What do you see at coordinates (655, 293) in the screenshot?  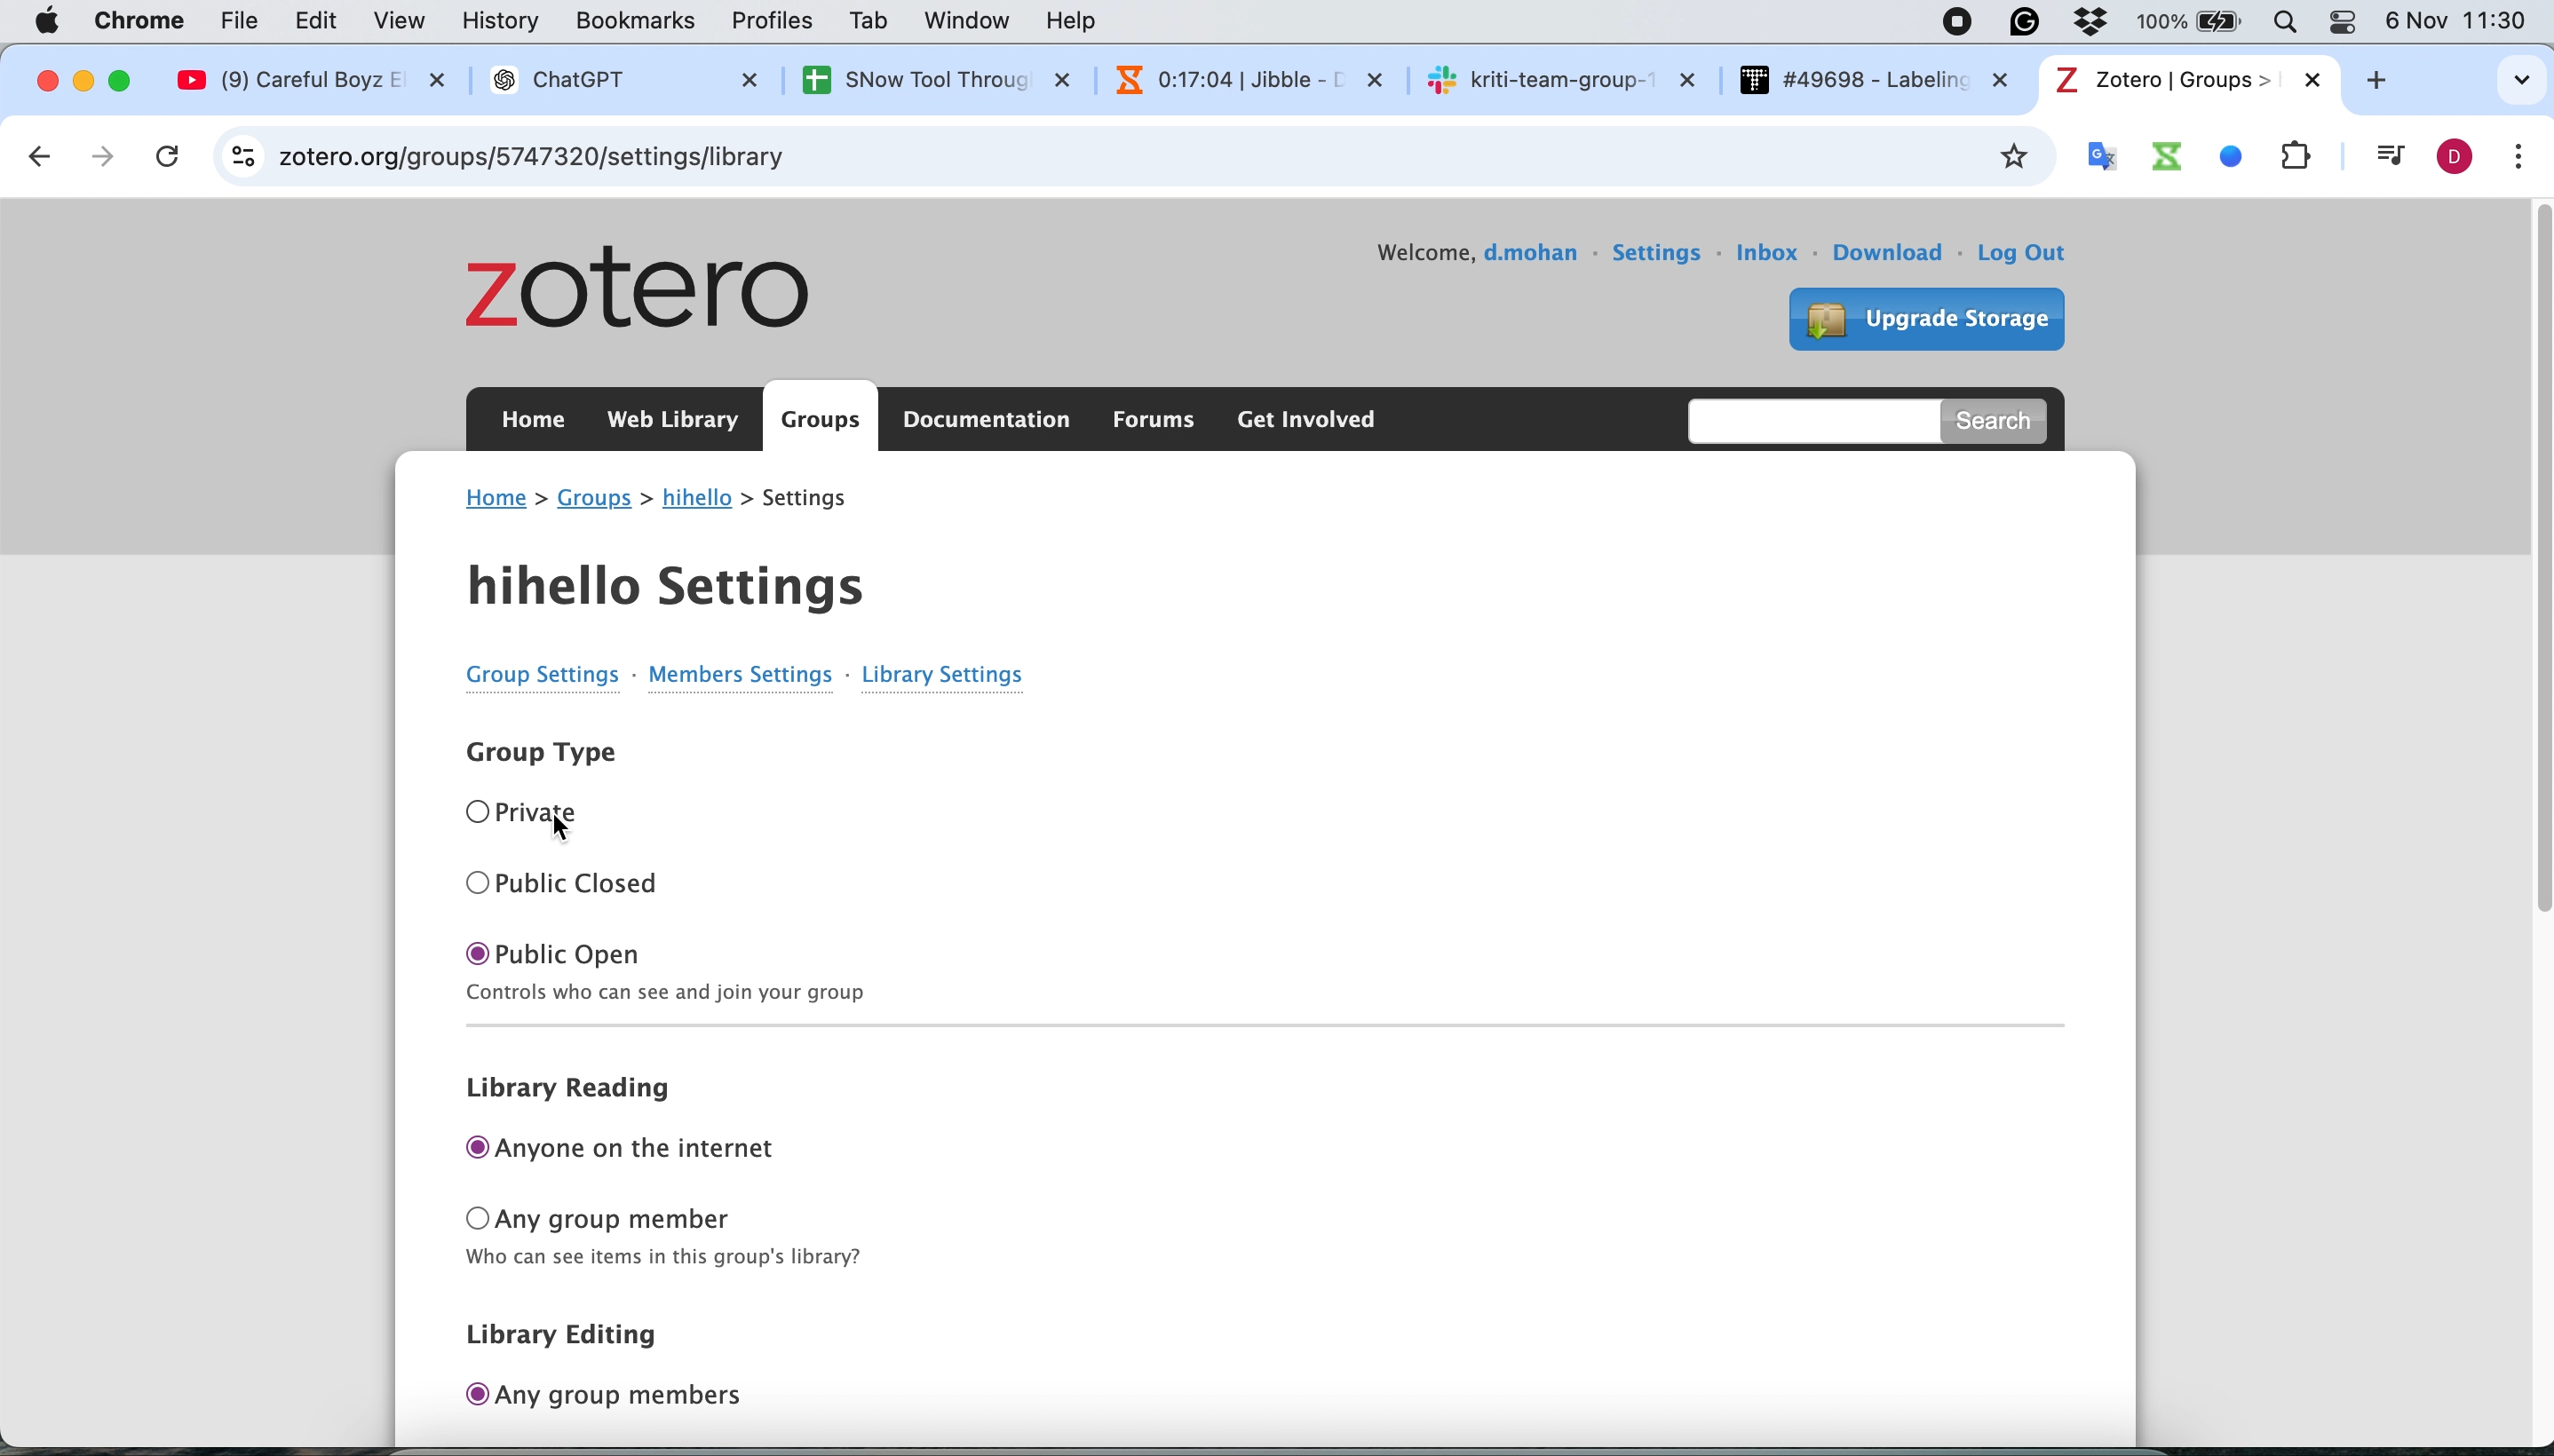 I see `zotero` at bounding box center [655, 293].